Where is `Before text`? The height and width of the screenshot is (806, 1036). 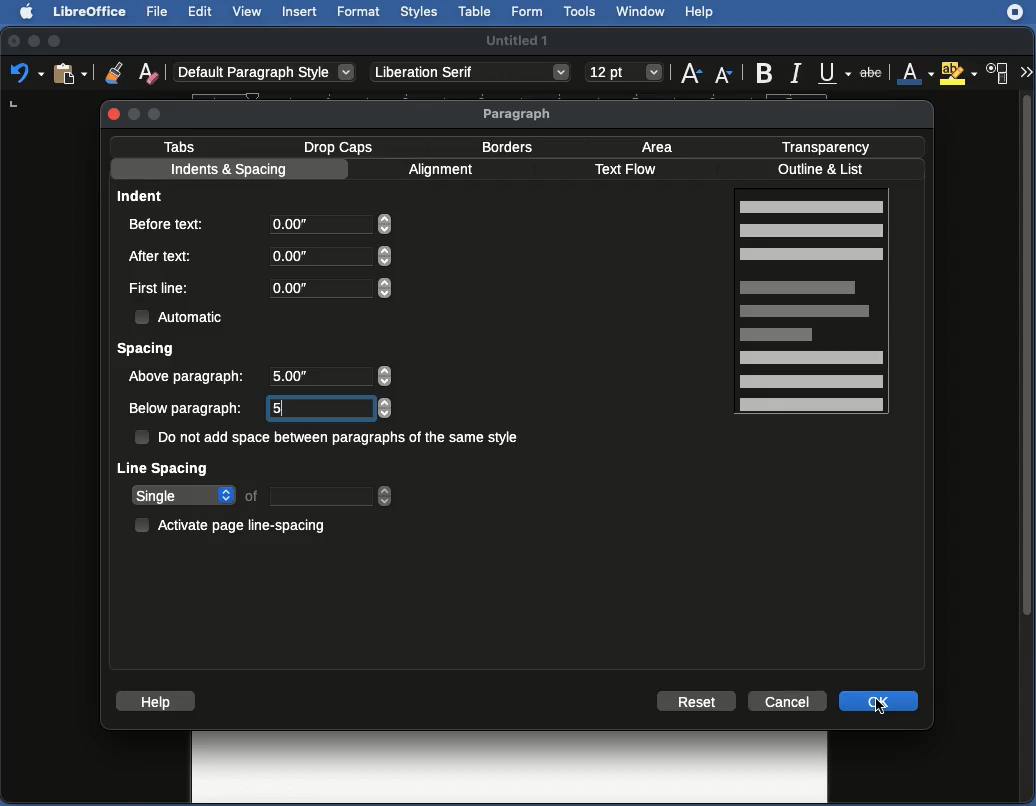
Before text is located at coordinates (173, 223).